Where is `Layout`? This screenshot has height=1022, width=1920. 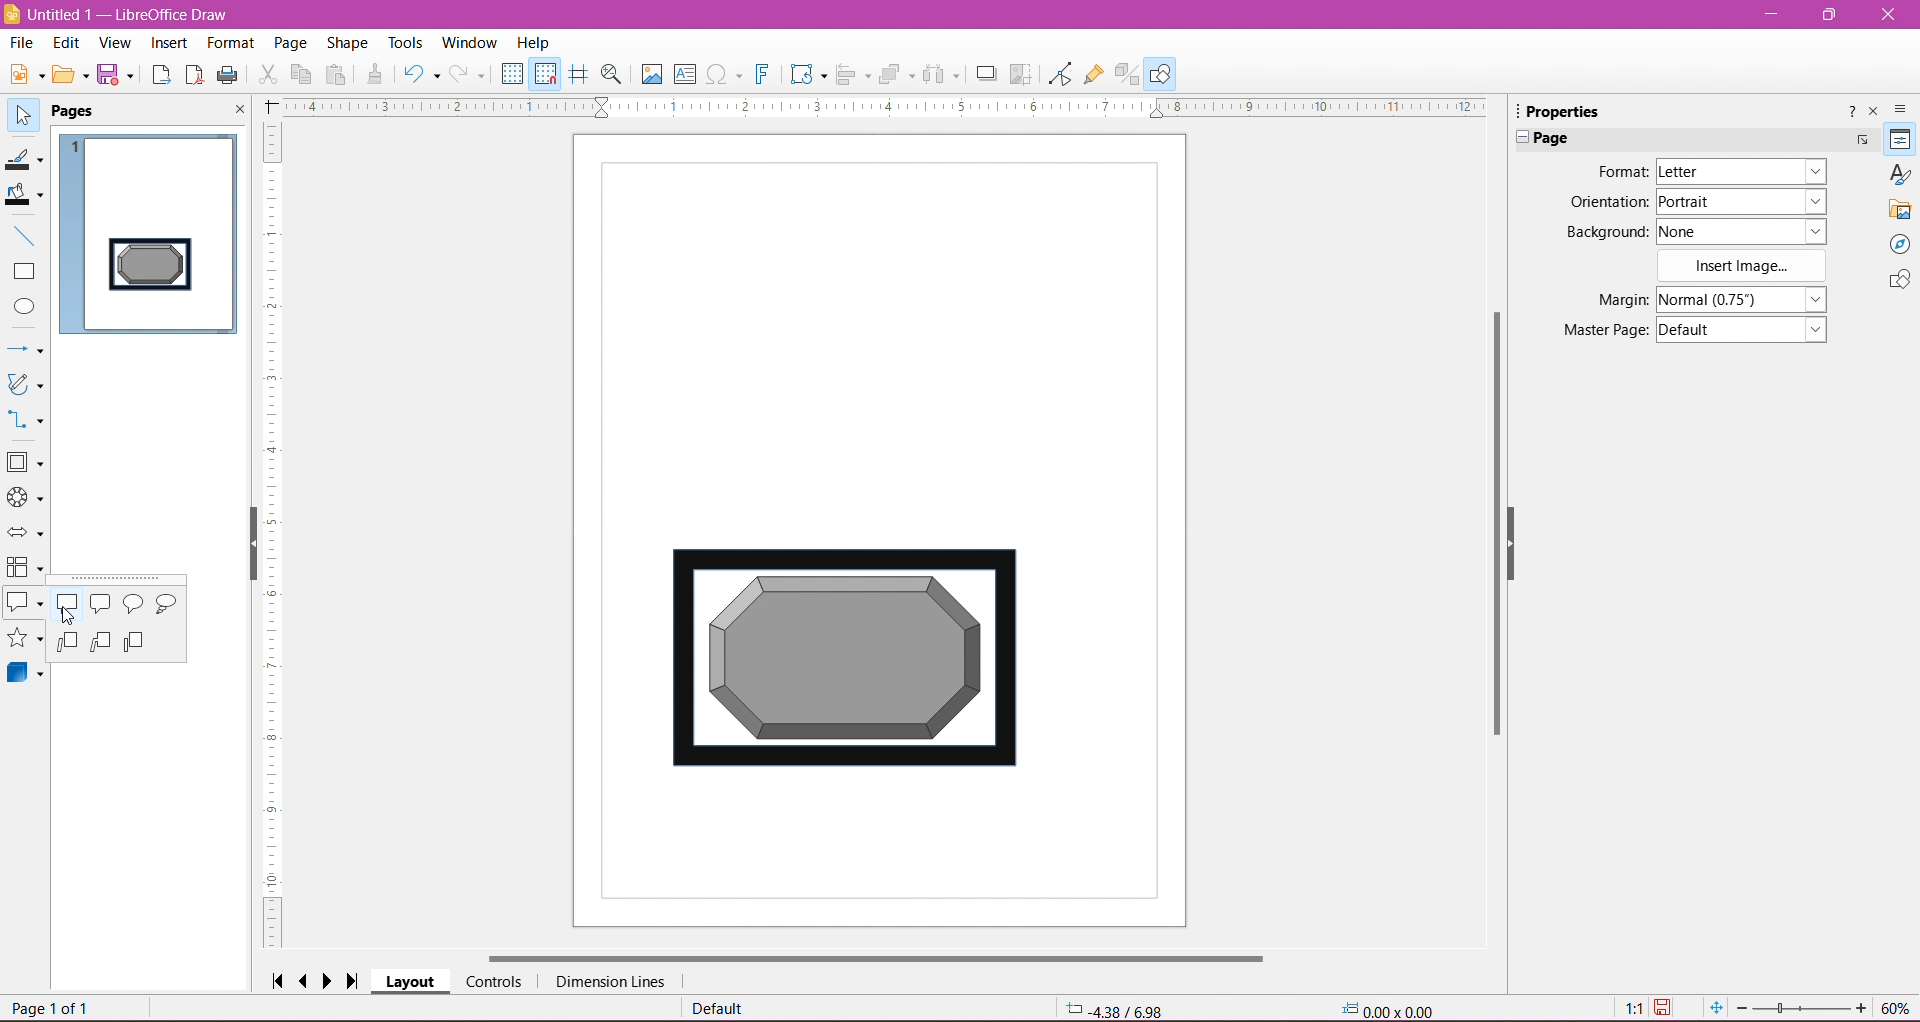 Layout is located at coordinates (411, 983).